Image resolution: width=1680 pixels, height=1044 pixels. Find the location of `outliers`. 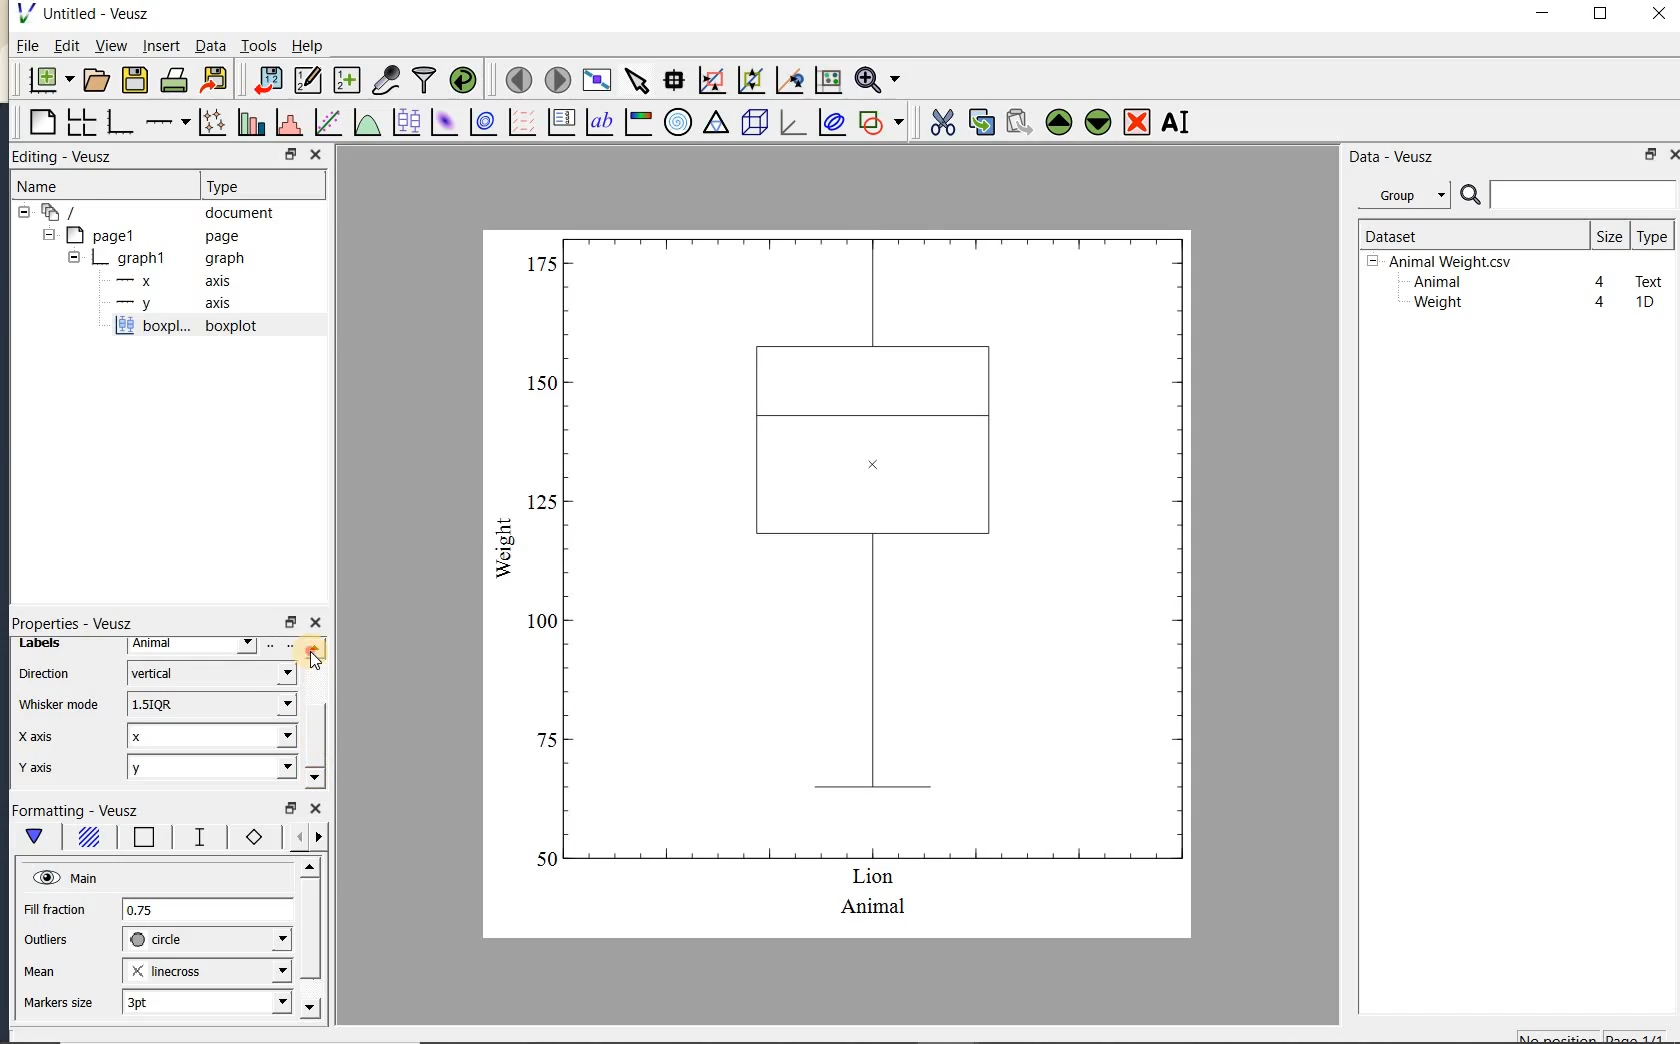

outliers is located at coordinates (47, 940).